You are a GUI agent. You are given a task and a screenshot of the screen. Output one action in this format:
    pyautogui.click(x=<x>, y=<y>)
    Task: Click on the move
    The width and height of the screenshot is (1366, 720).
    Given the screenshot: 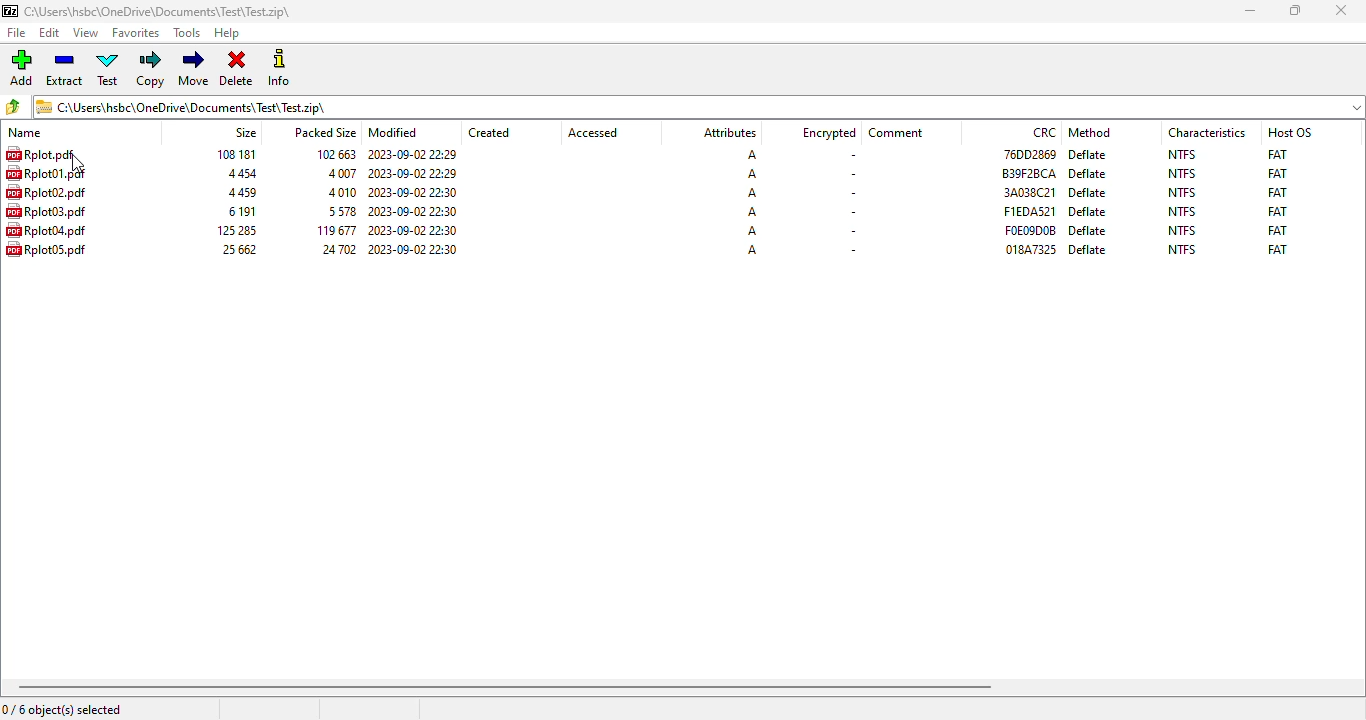 What is the action you would take?
    pyautogui.click(x=193, y=68)
    